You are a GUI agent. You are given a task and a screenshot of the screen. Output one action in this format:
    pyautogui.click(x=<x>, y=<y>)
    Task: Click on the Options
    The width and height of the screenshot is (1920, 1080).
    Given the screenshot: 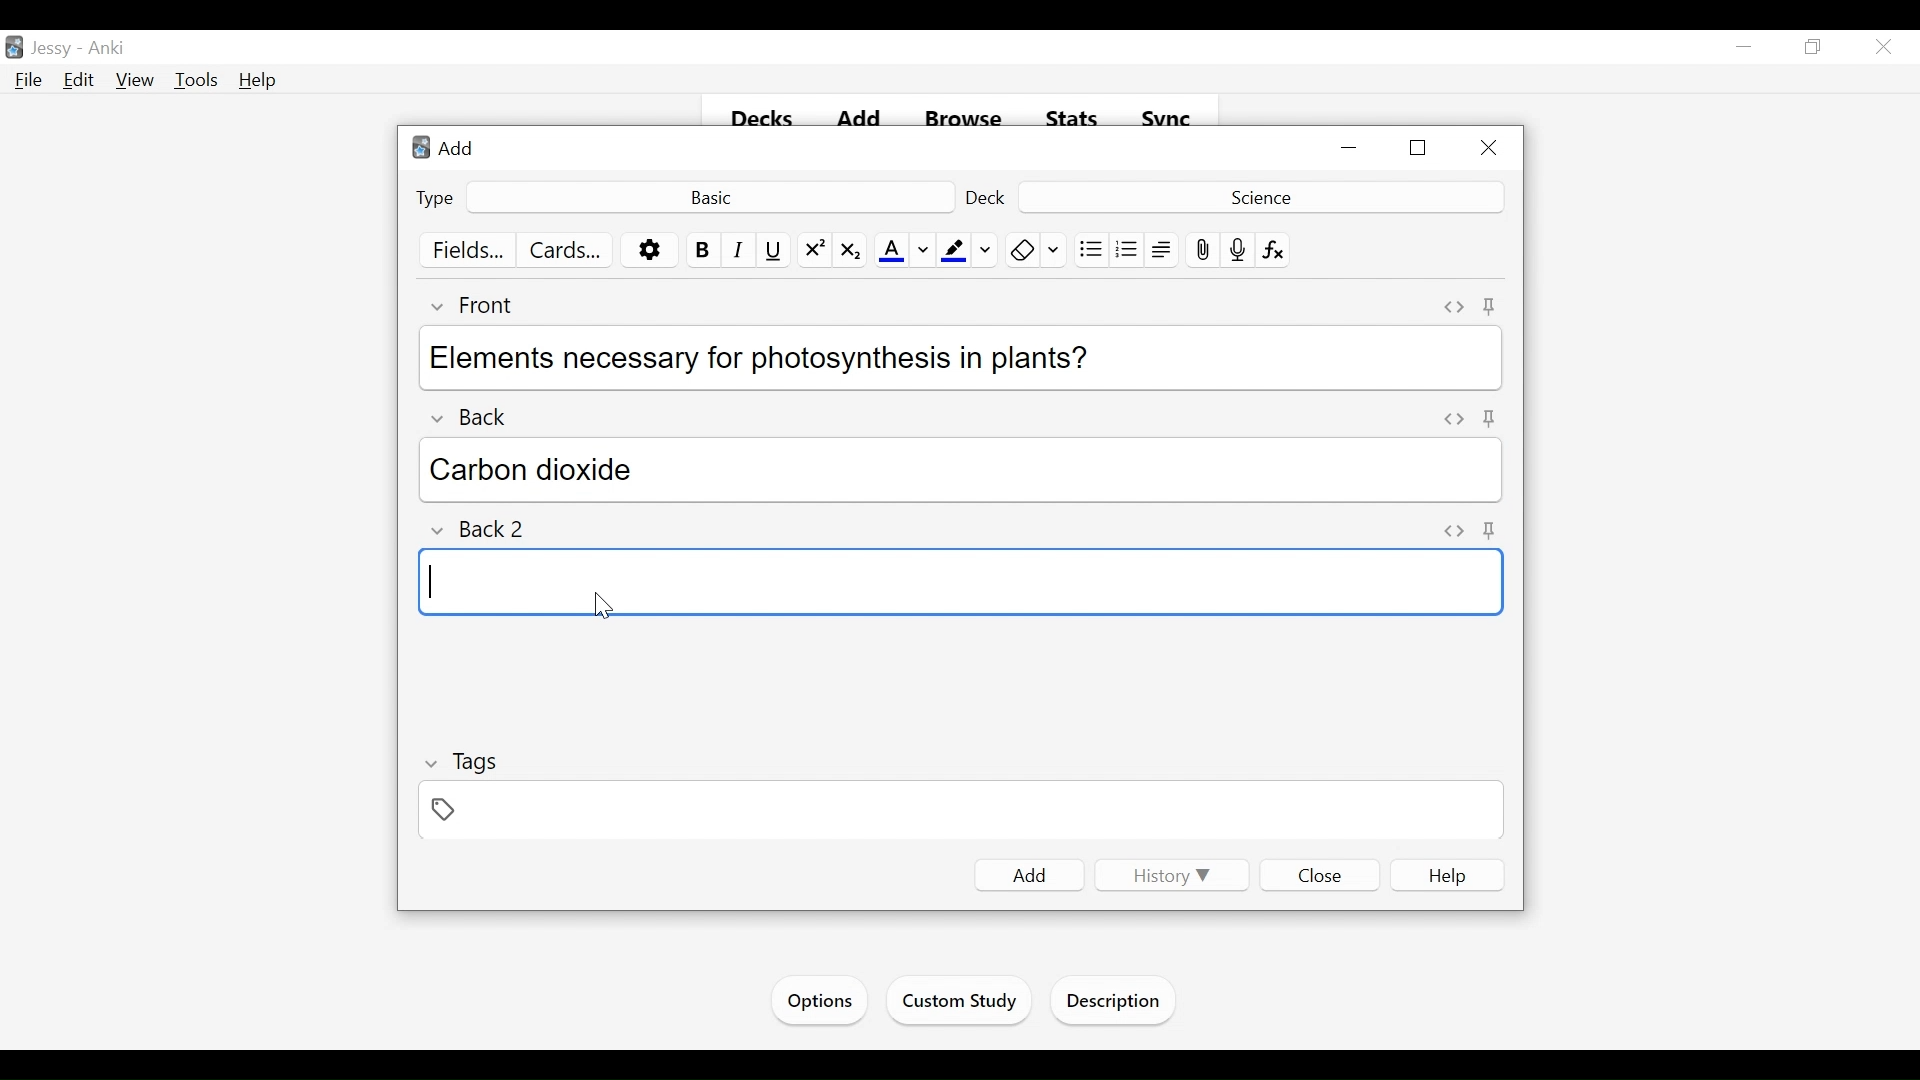 What is the action you would take?
    pyautogui.click(x=650, y=251)
    